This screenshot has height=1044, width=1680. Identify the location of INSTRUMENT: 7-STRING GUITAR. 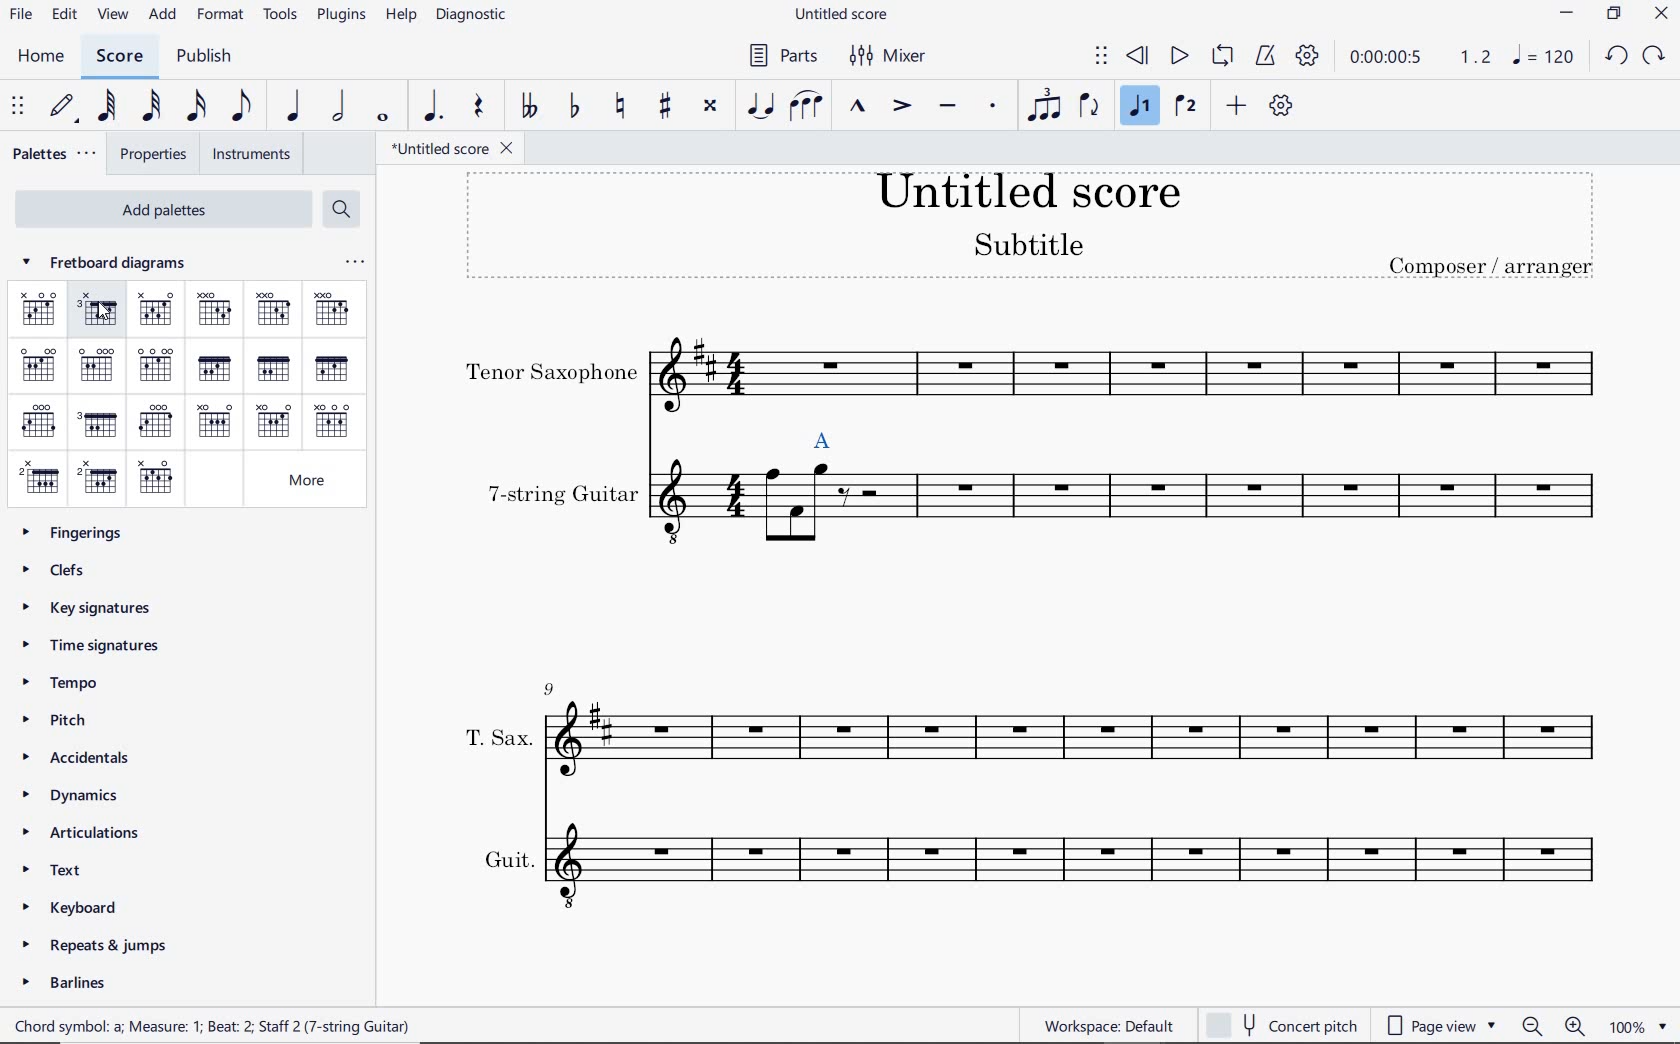
(1041, 529).